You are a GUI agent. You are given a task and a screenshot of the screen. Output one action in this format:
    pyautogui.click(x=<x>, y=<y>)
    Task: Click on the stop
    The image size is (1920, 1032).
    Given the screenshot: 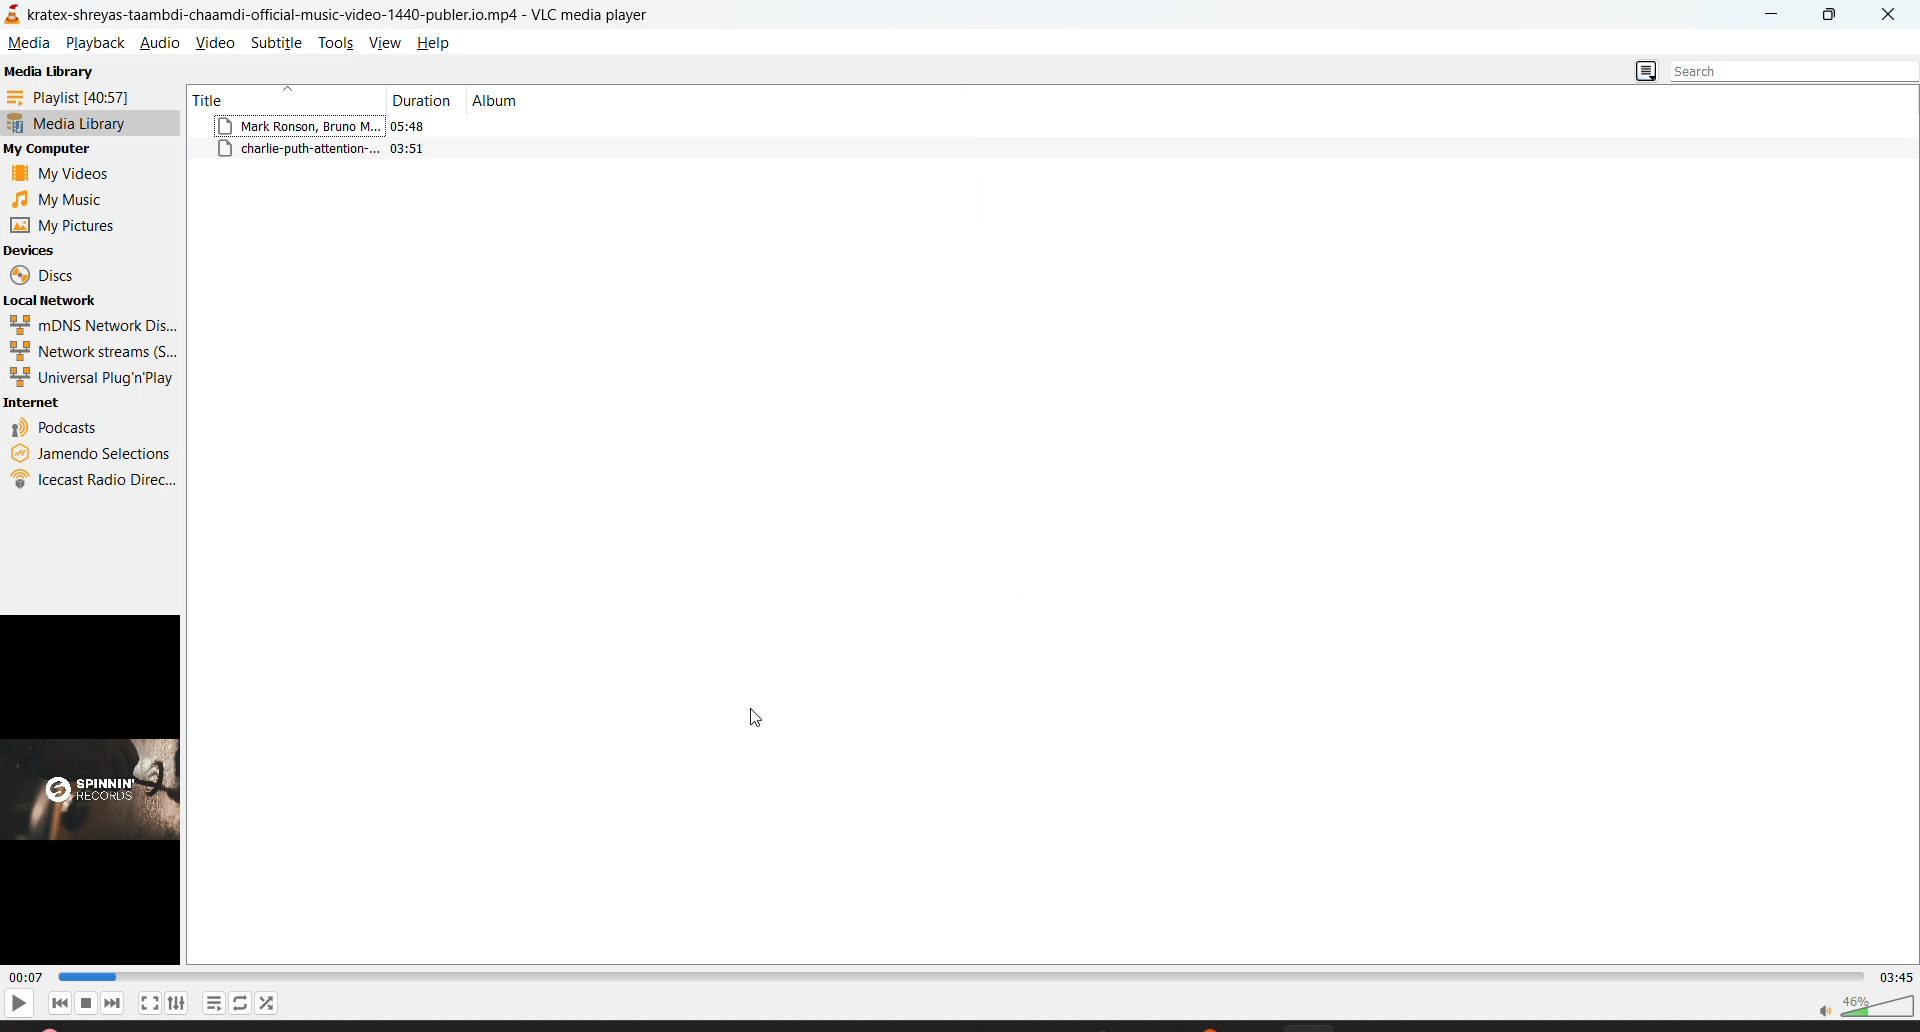 What is the action you would take?
    pyautogui.click(x=87, y=1003)
    